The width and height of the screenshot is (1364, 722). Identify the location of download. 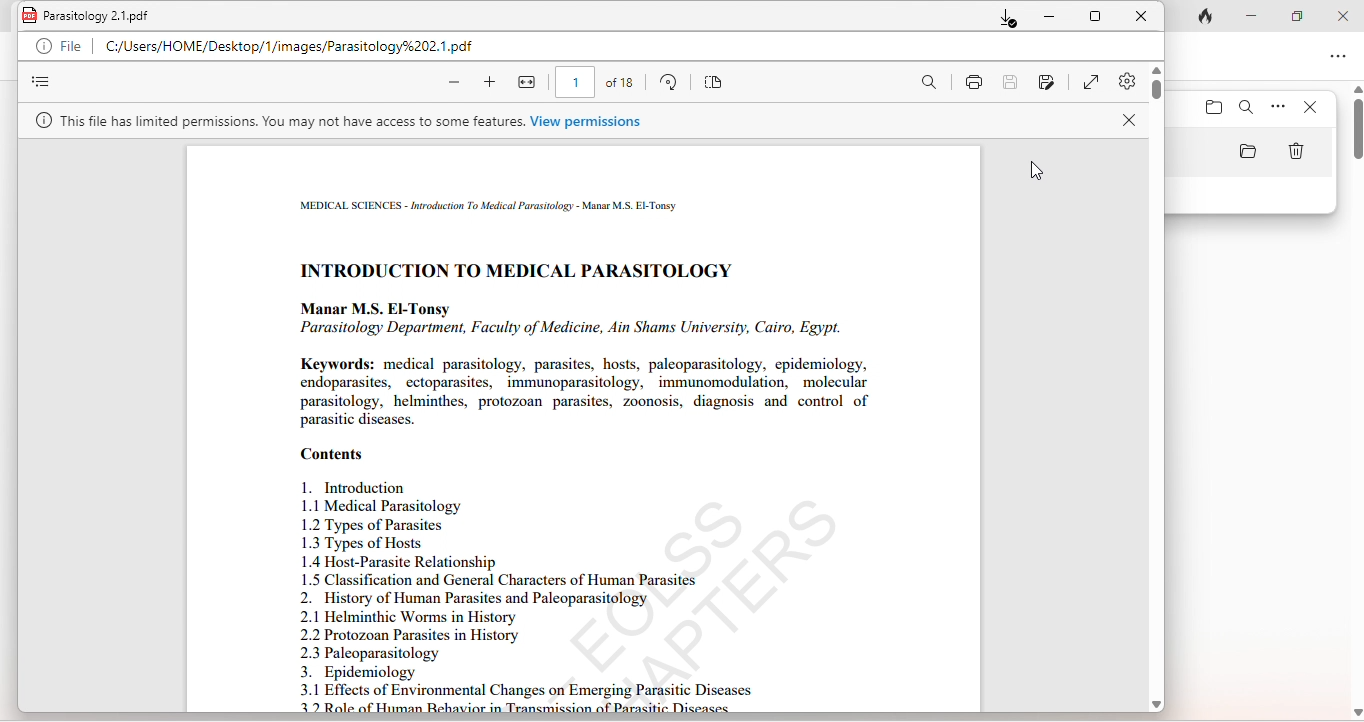
(1003, 15).